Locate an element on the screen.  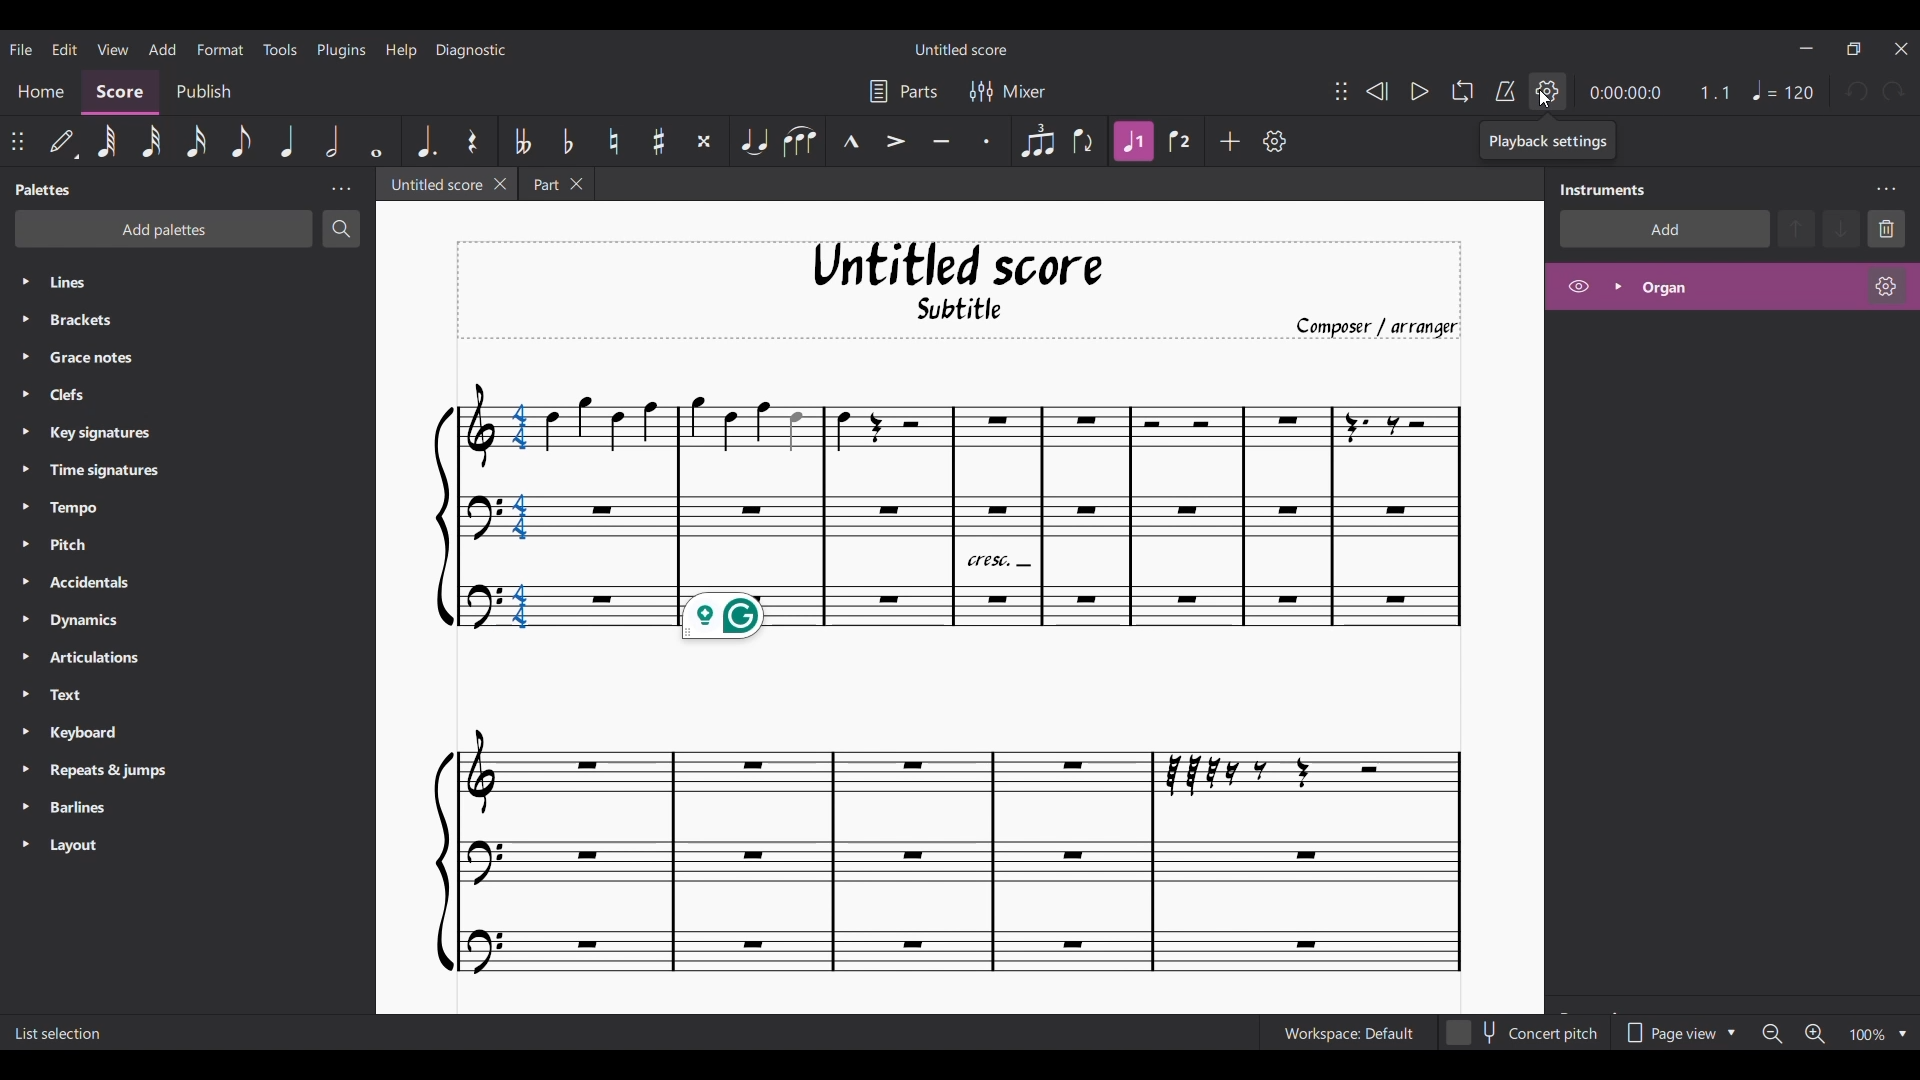
Palette panel settings is located at coordinates (341, 190).